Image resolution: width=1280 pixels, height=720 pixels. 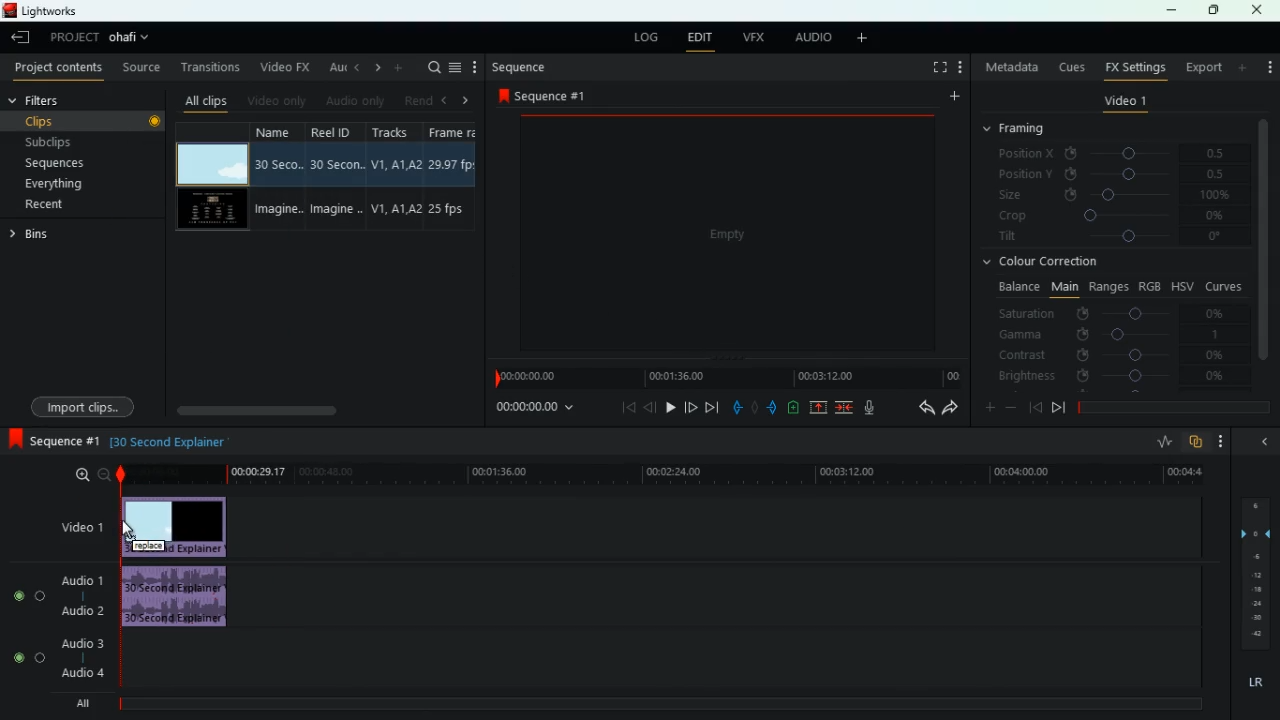 What do you see at coordinates (940, 69) in the screenshot?
I see `full screen` at bounding box center [940, 69].